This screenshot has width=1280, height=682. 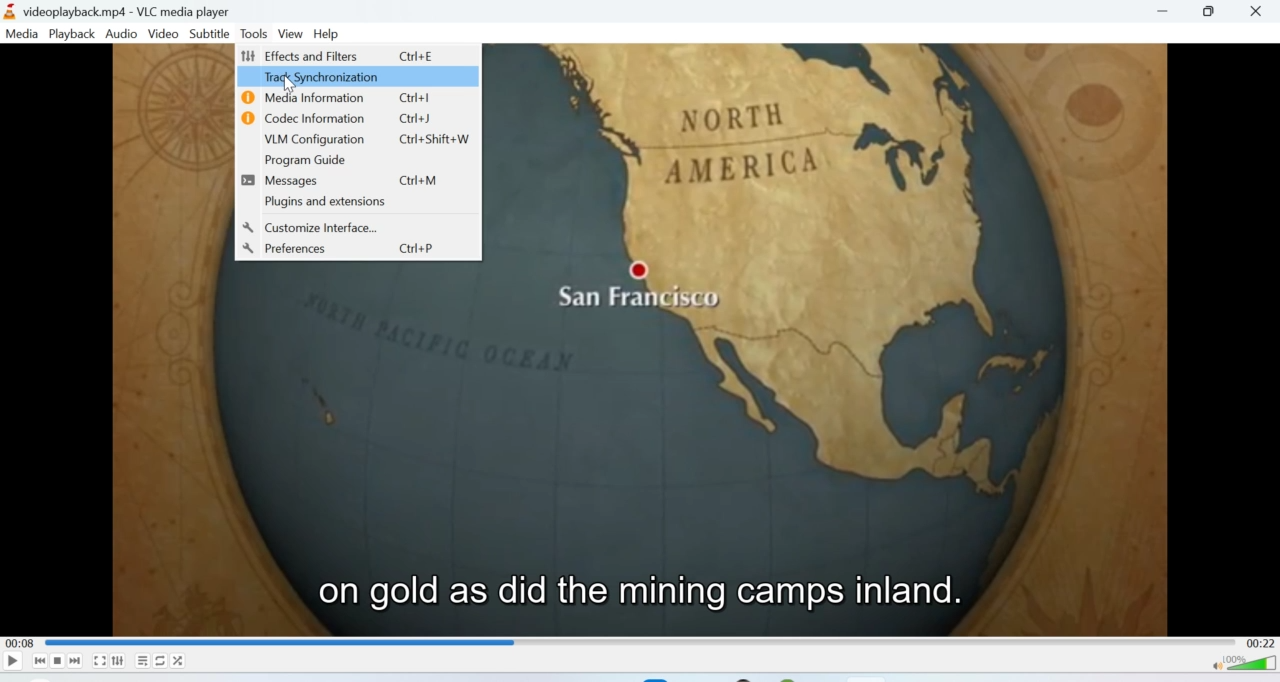 What do you see at coordinates (254, 33) in the screenshot?
I see `Tools` at bounding box center [254, 33].